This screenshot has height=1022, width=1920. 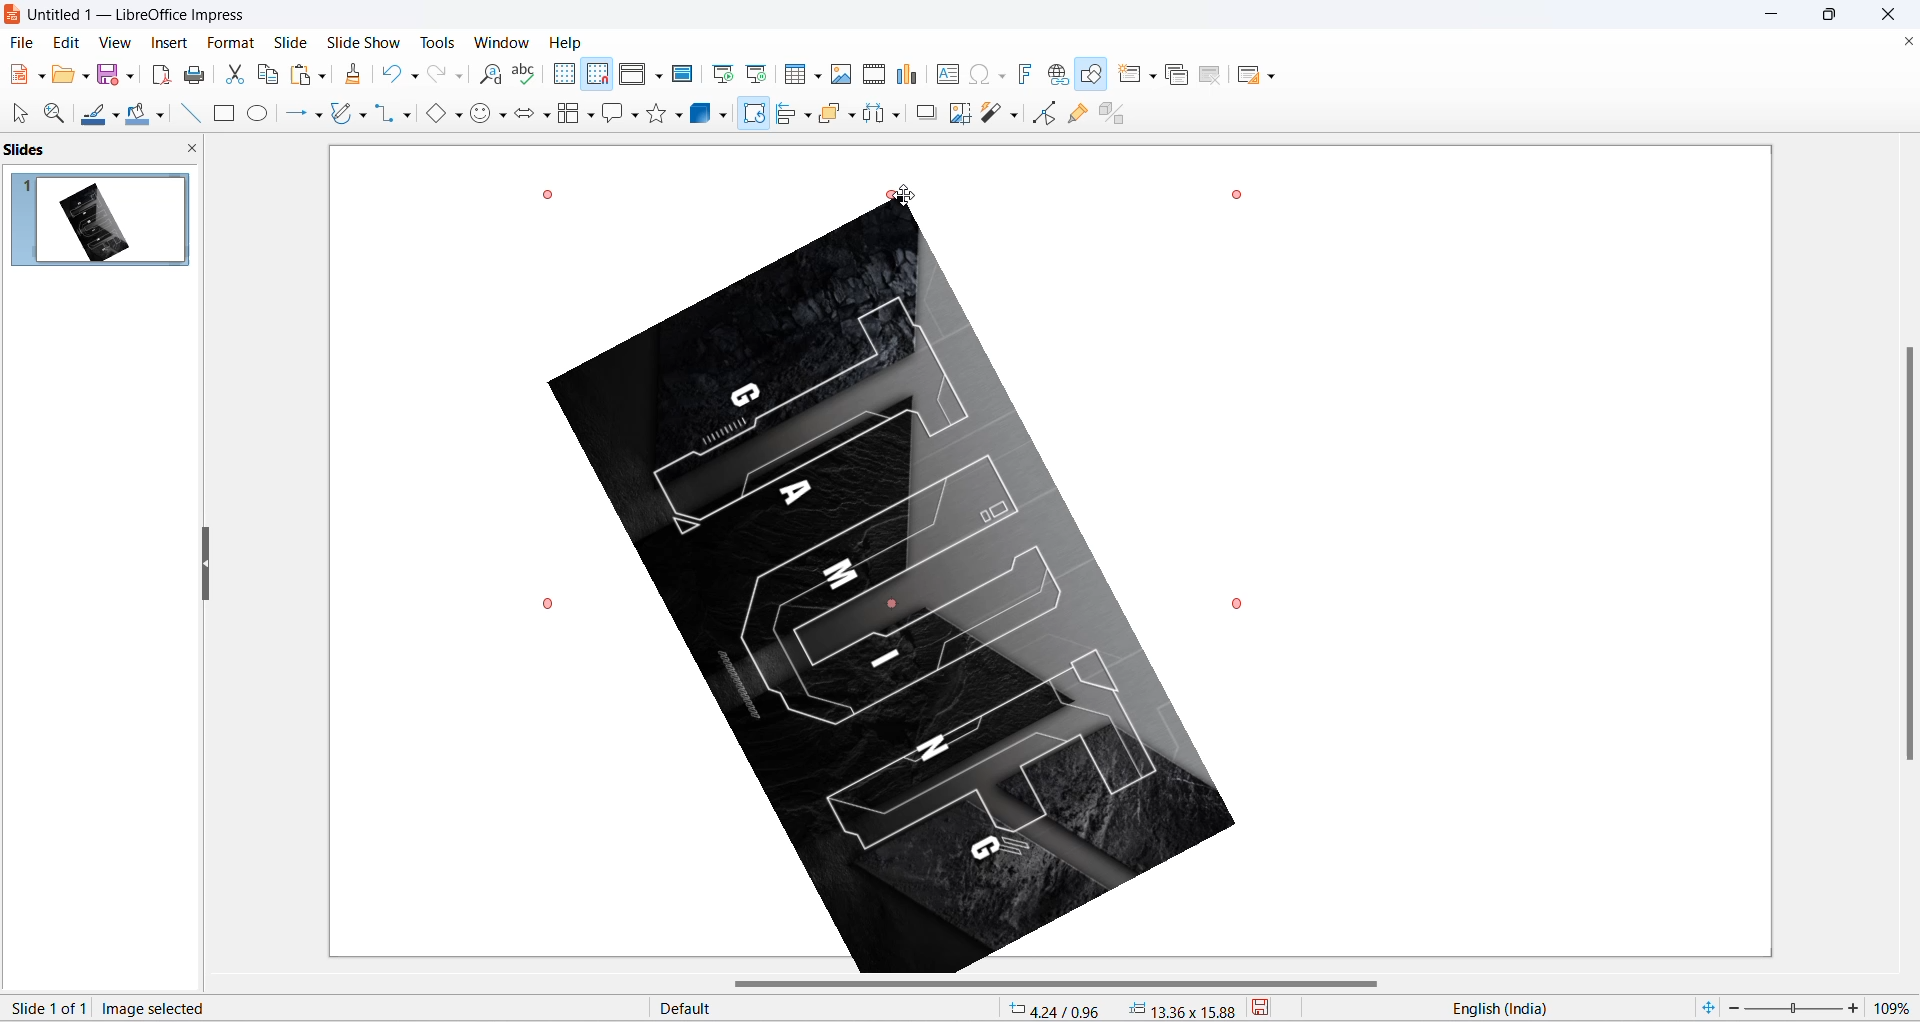 What do you see at coordinates (551, 604) in the screenshot?
I see `image selection markup` at bounding box center [551, 604].